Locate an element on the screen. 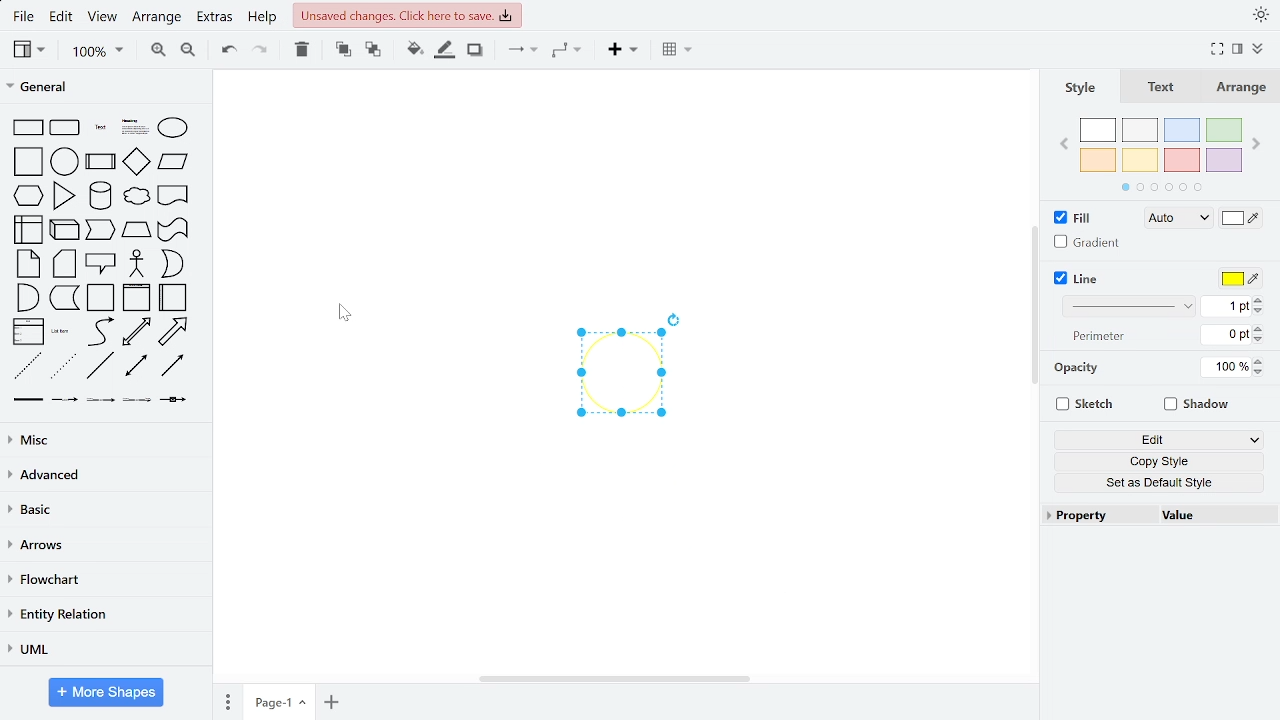 This screenshot has height=720, width=1280. arrange is located at coordinates (1242, 89).